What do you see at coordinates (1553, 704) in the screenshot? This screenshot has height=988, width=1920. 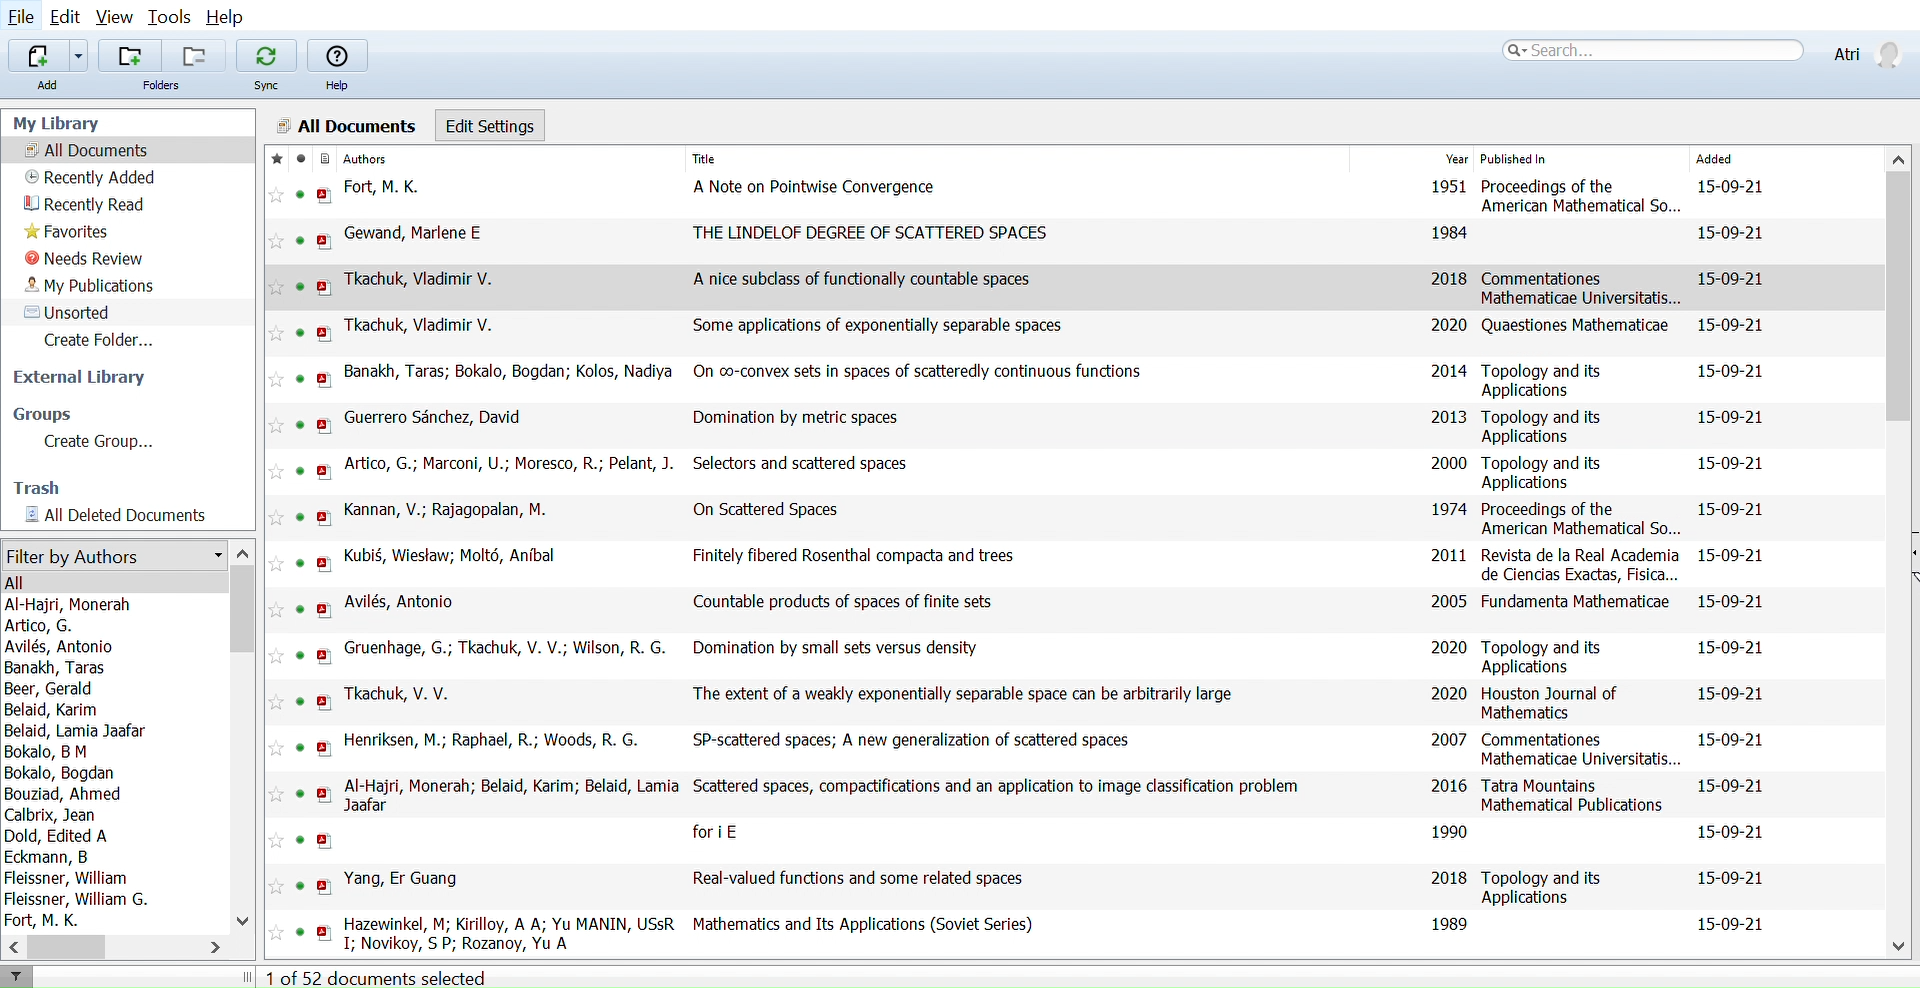 I see `Houston Journal of Mathematics` at bounding box center [1553, 704].